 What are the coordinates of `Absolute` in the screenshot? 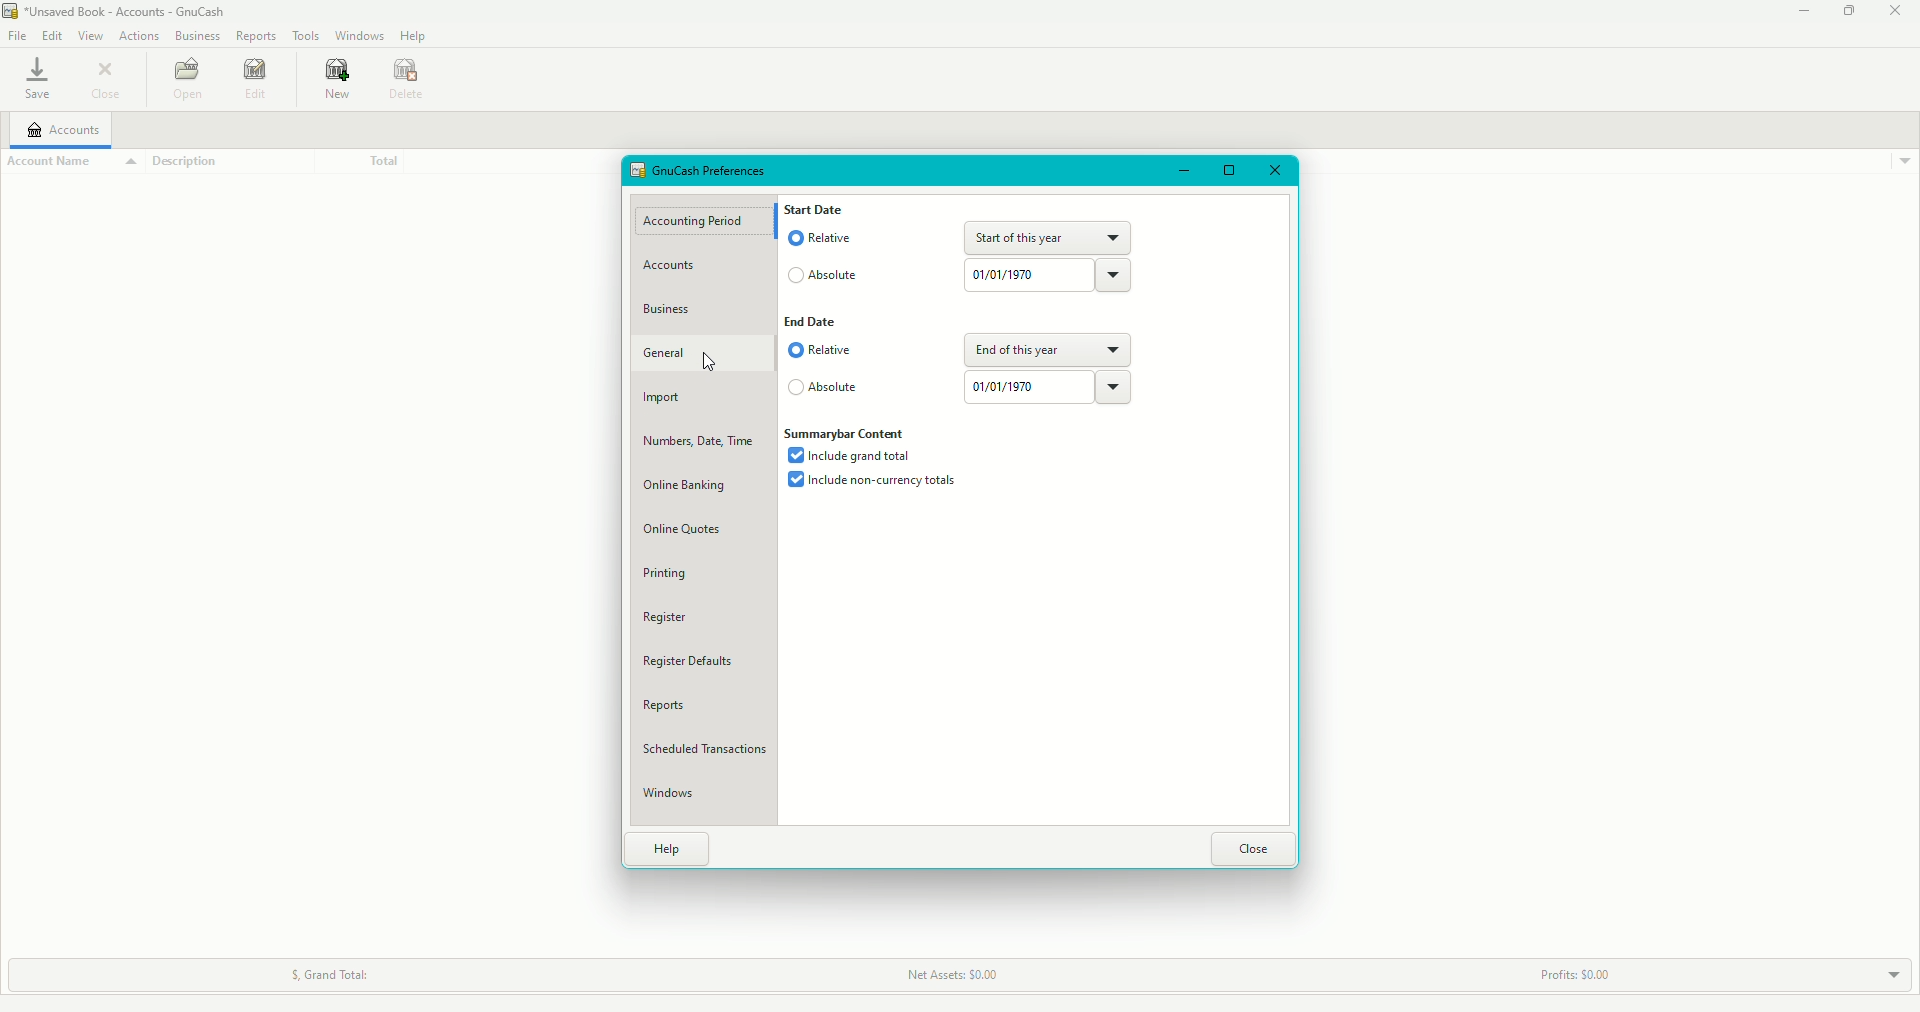 It's located at (831, 276).